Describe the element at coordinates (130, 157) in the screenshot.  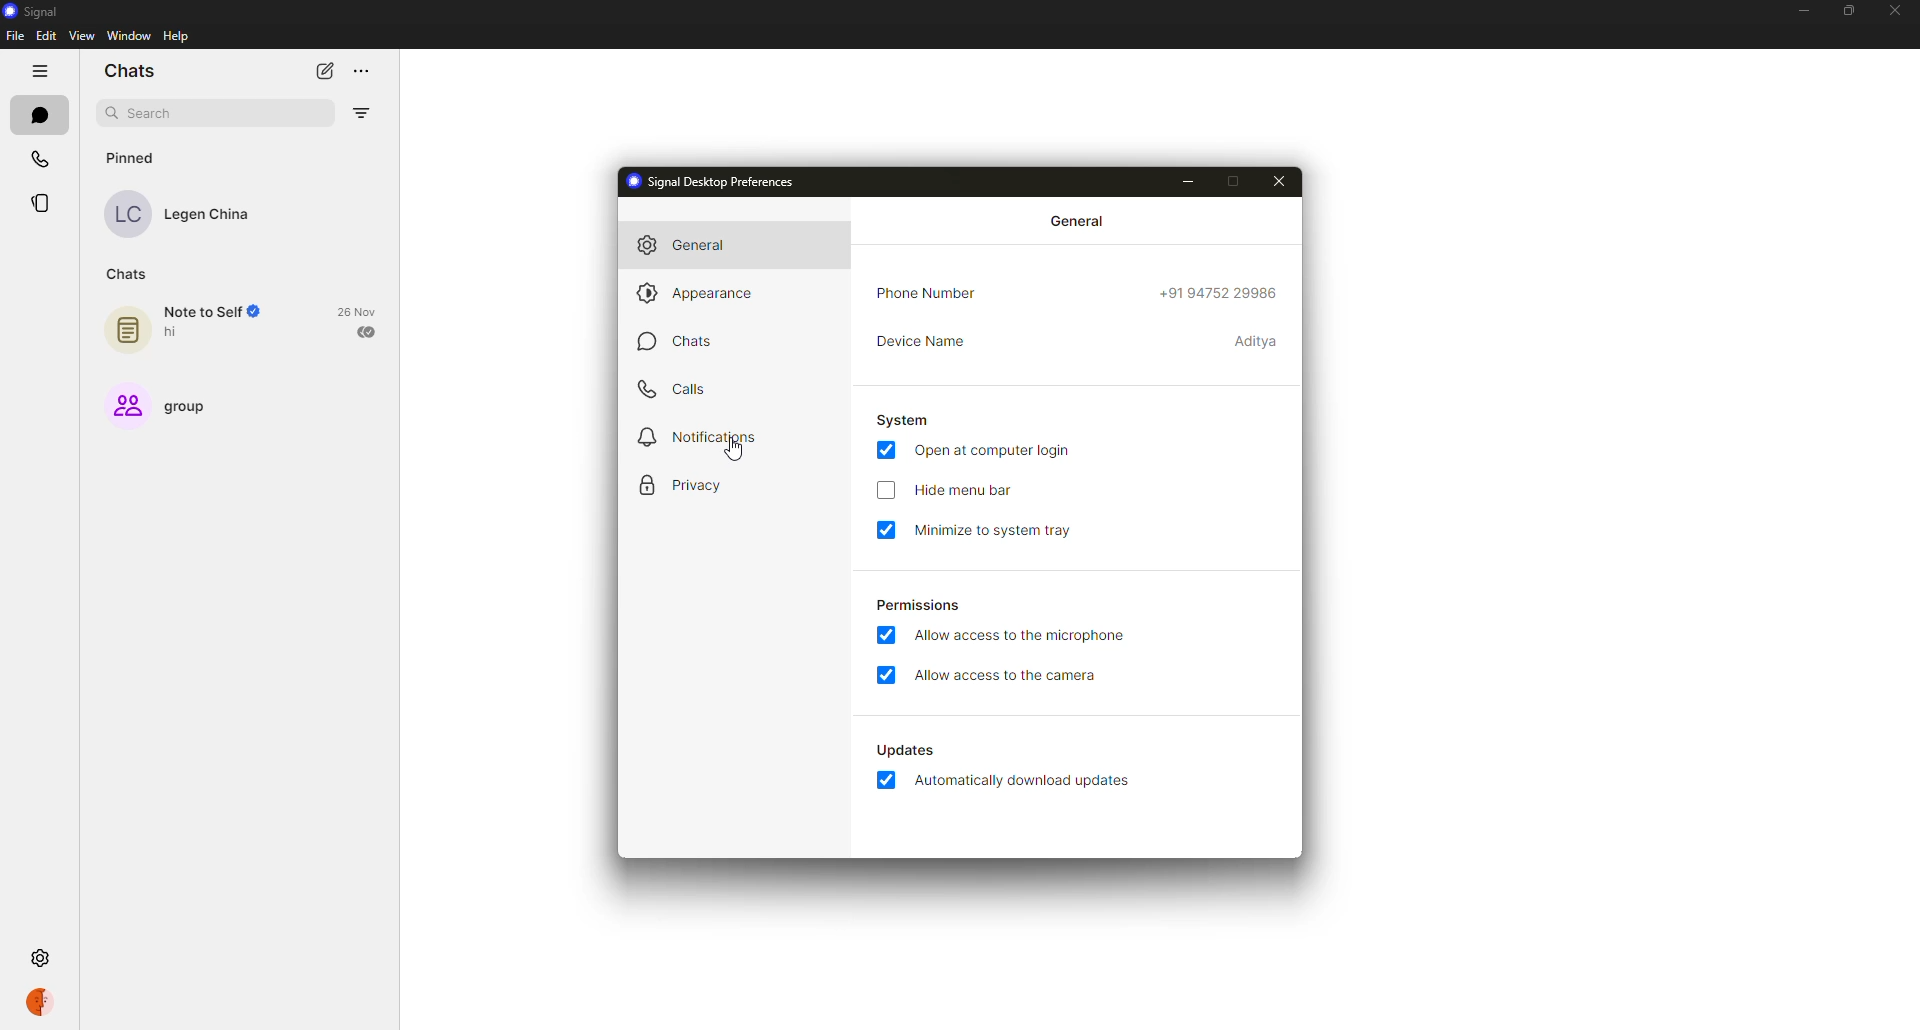
I see `pinned` at that location.